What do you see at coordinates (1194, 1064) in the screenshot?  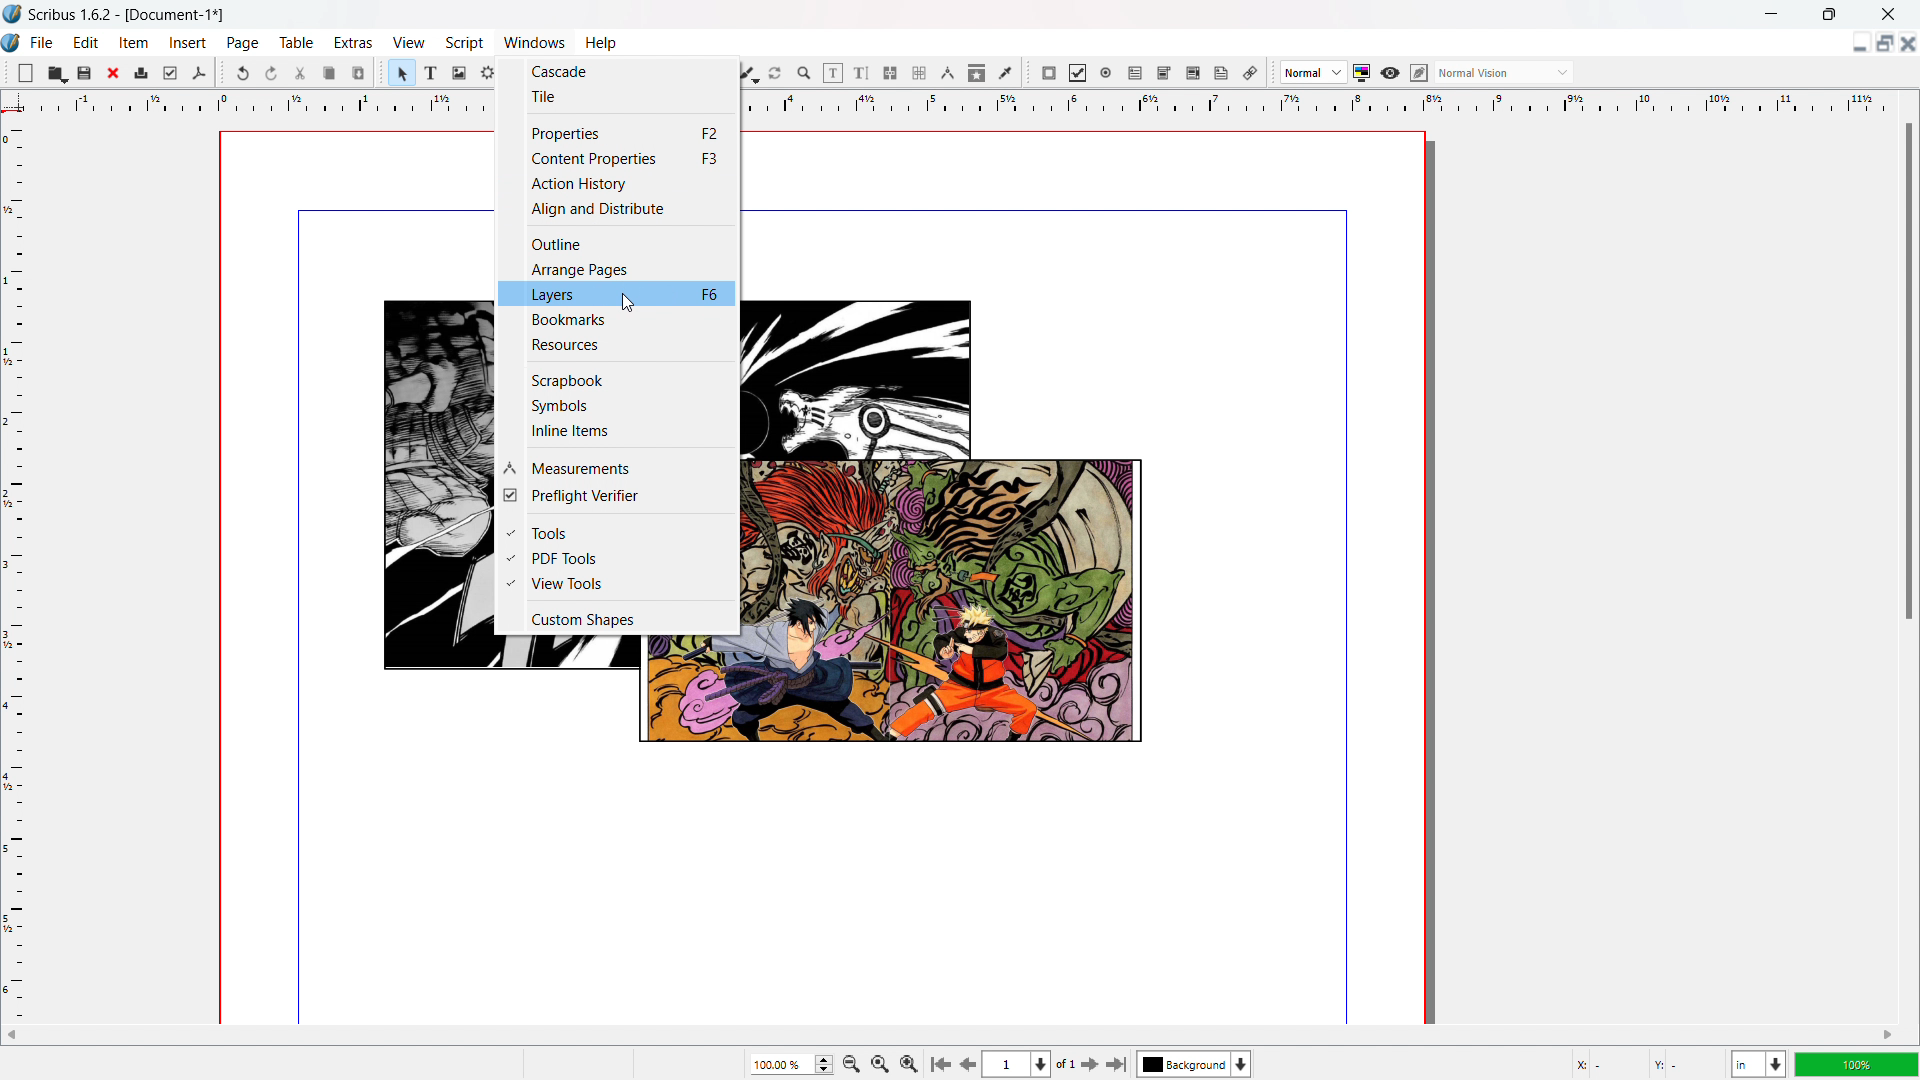 I see `select current layer` at bounding box center [1194, 1064].